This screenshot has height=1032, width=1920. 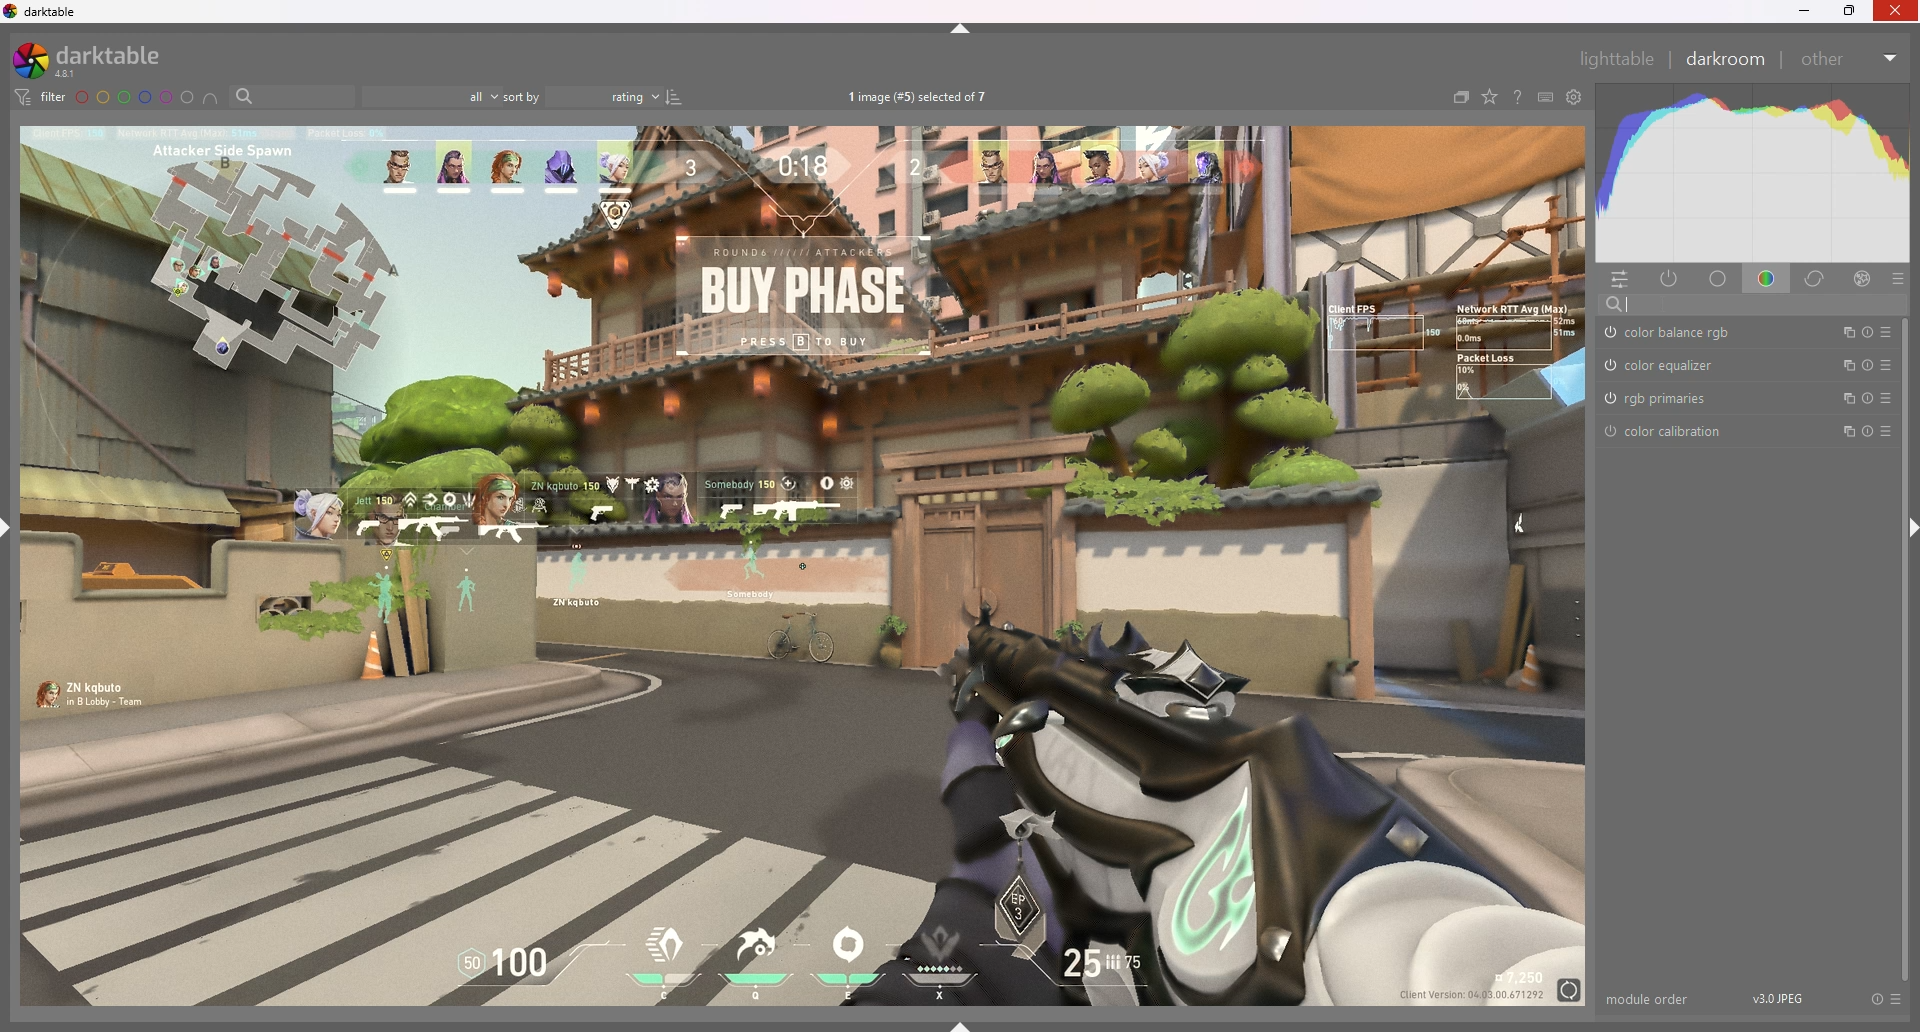 I want to click on show, so click(x=961, y=1025).